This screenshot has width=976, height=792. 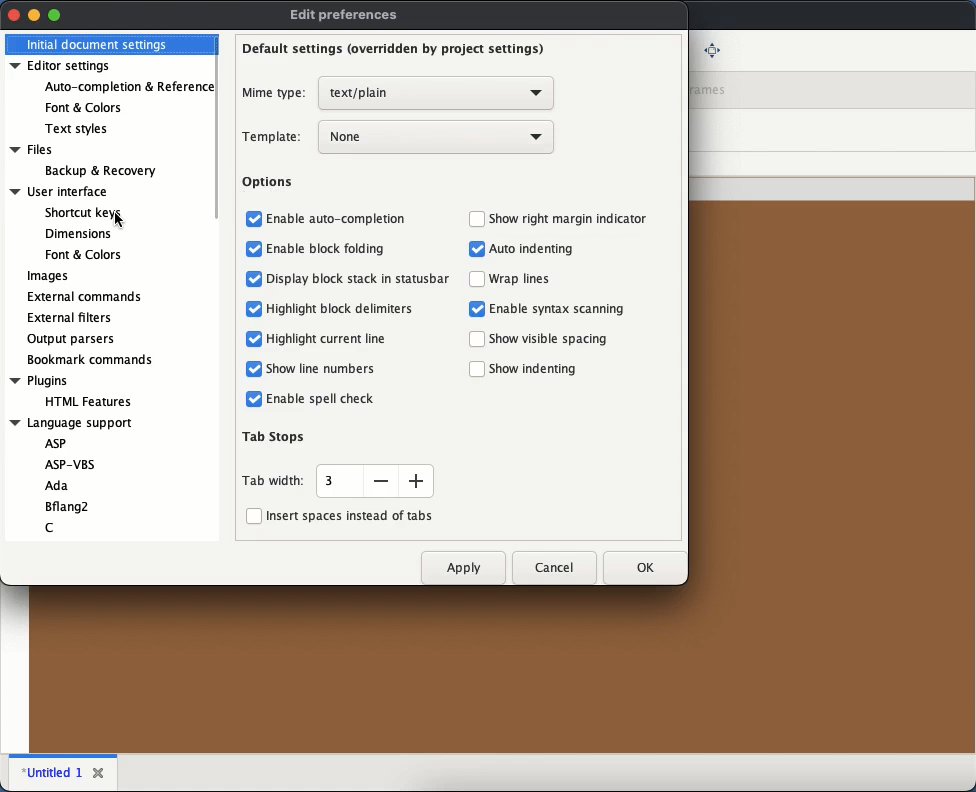 I want to click on files, so click(x=41, y=150).